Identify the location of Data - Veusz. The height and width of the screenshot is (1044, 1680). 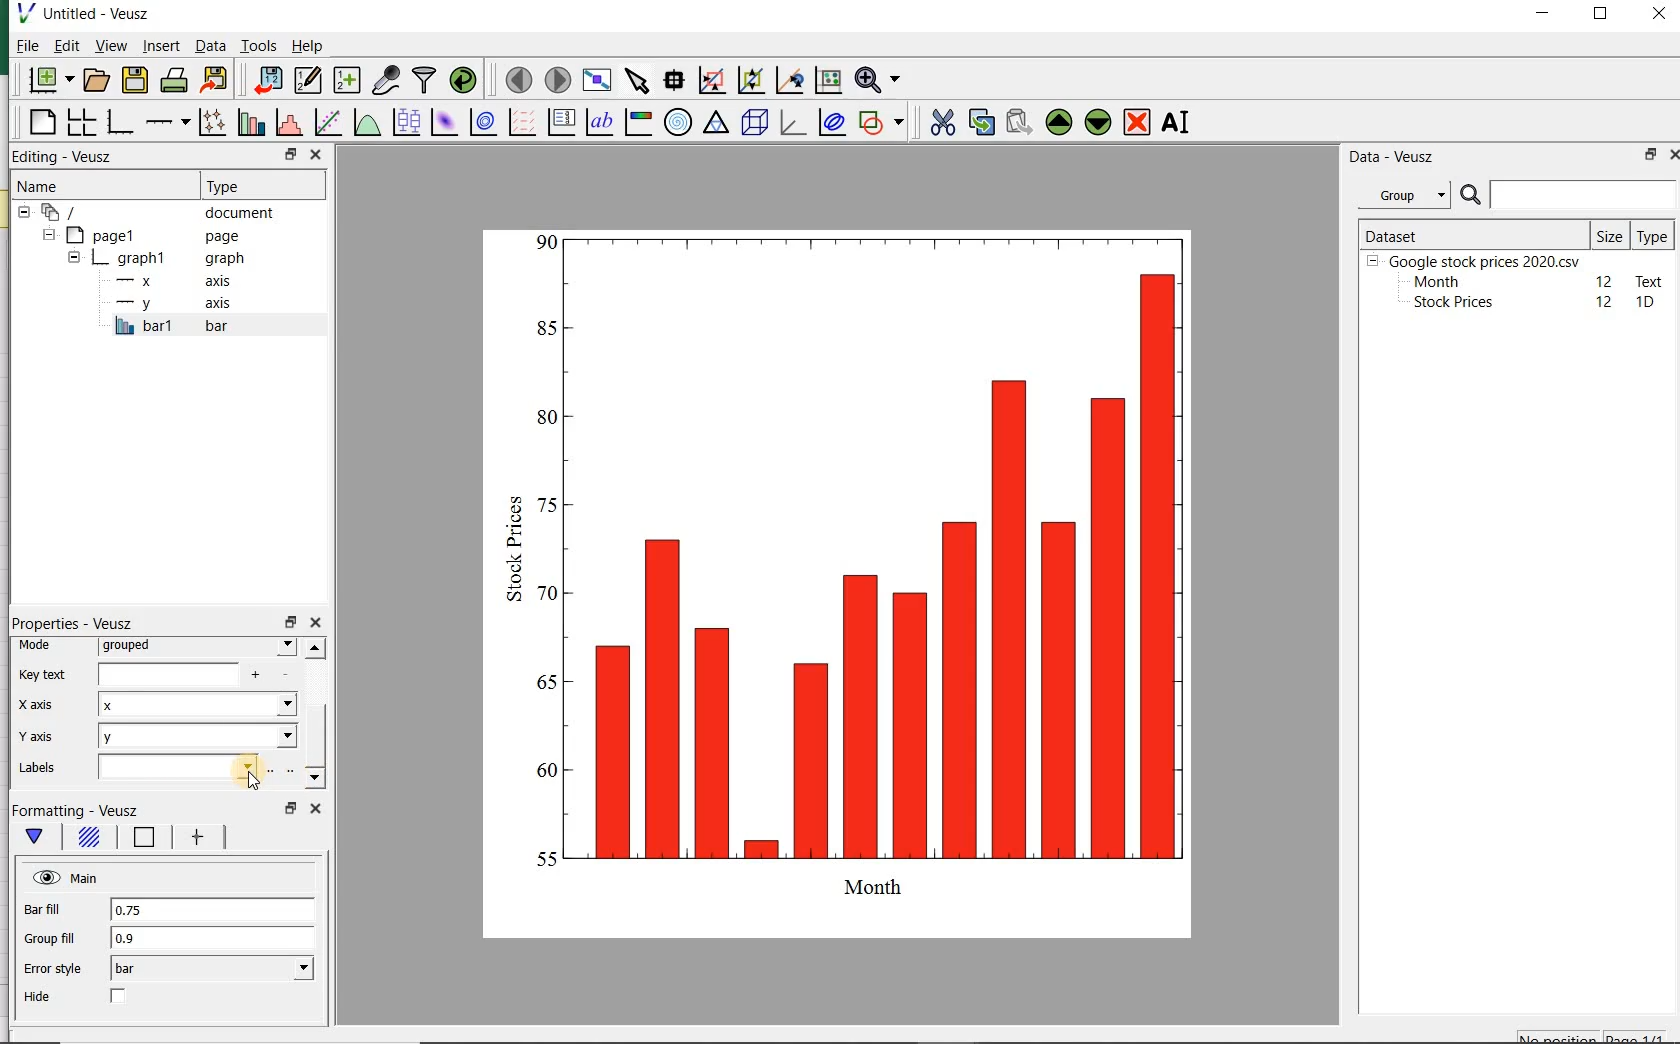
(1393, 156).